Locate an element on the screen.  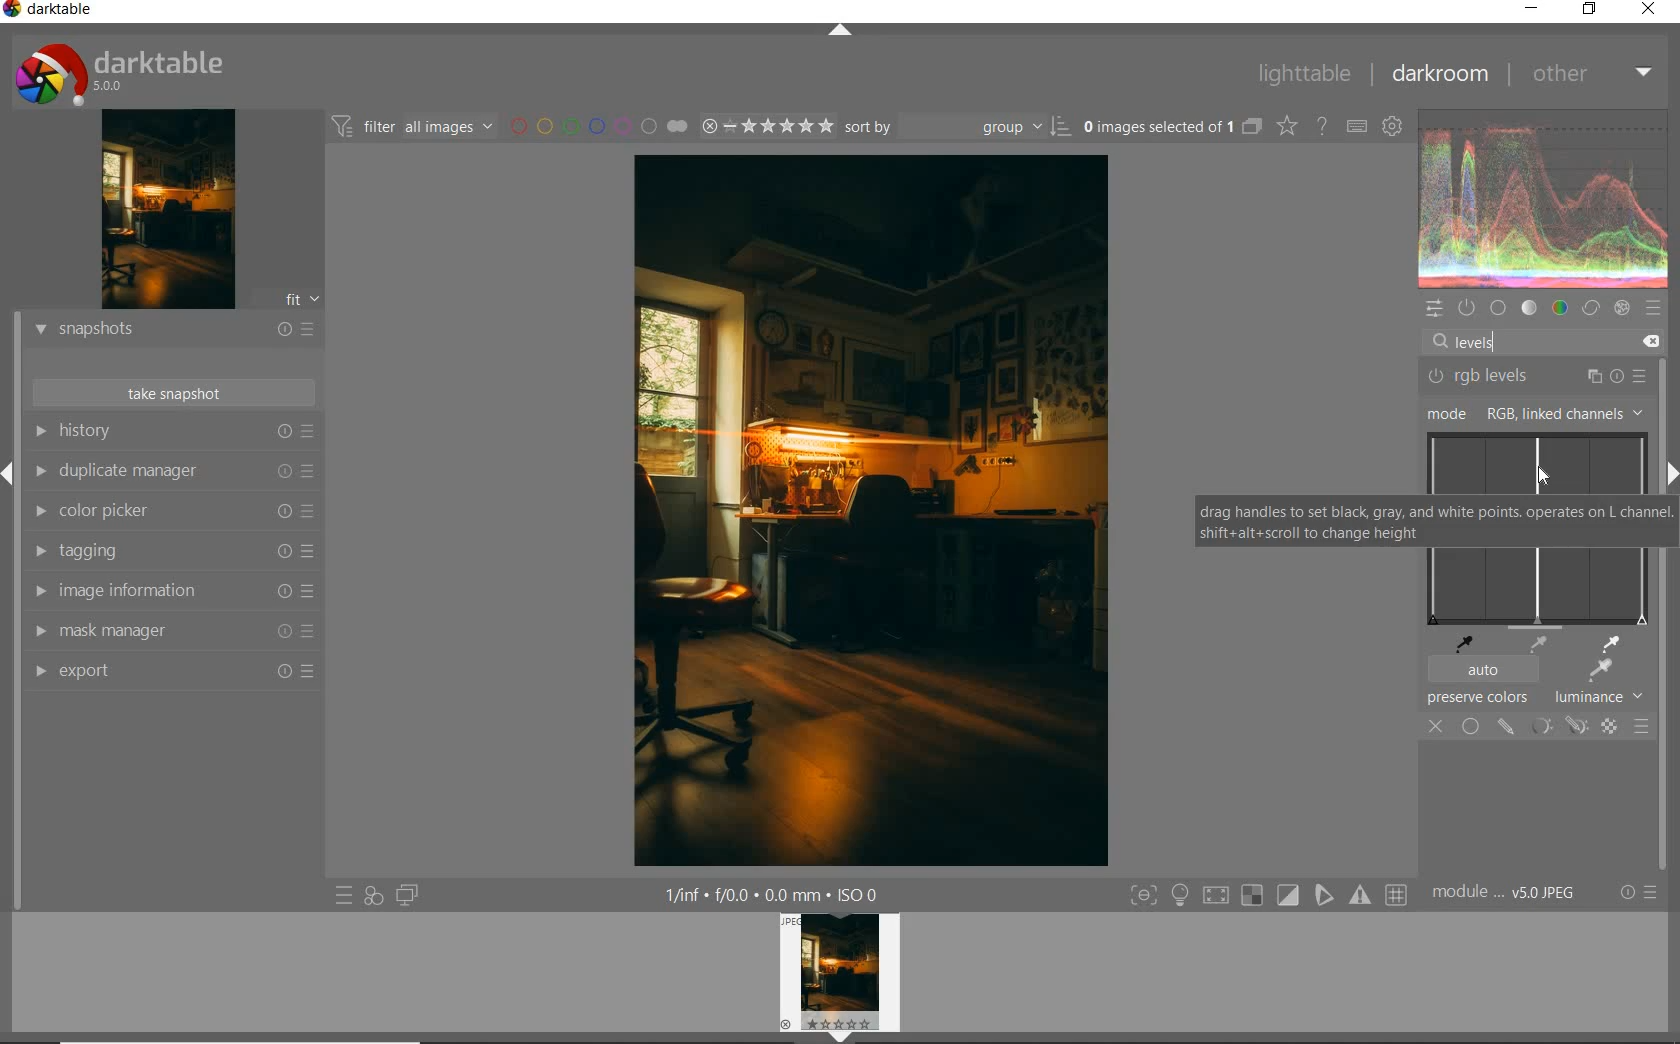
toggle modes is located at coordinates (1263, 894).